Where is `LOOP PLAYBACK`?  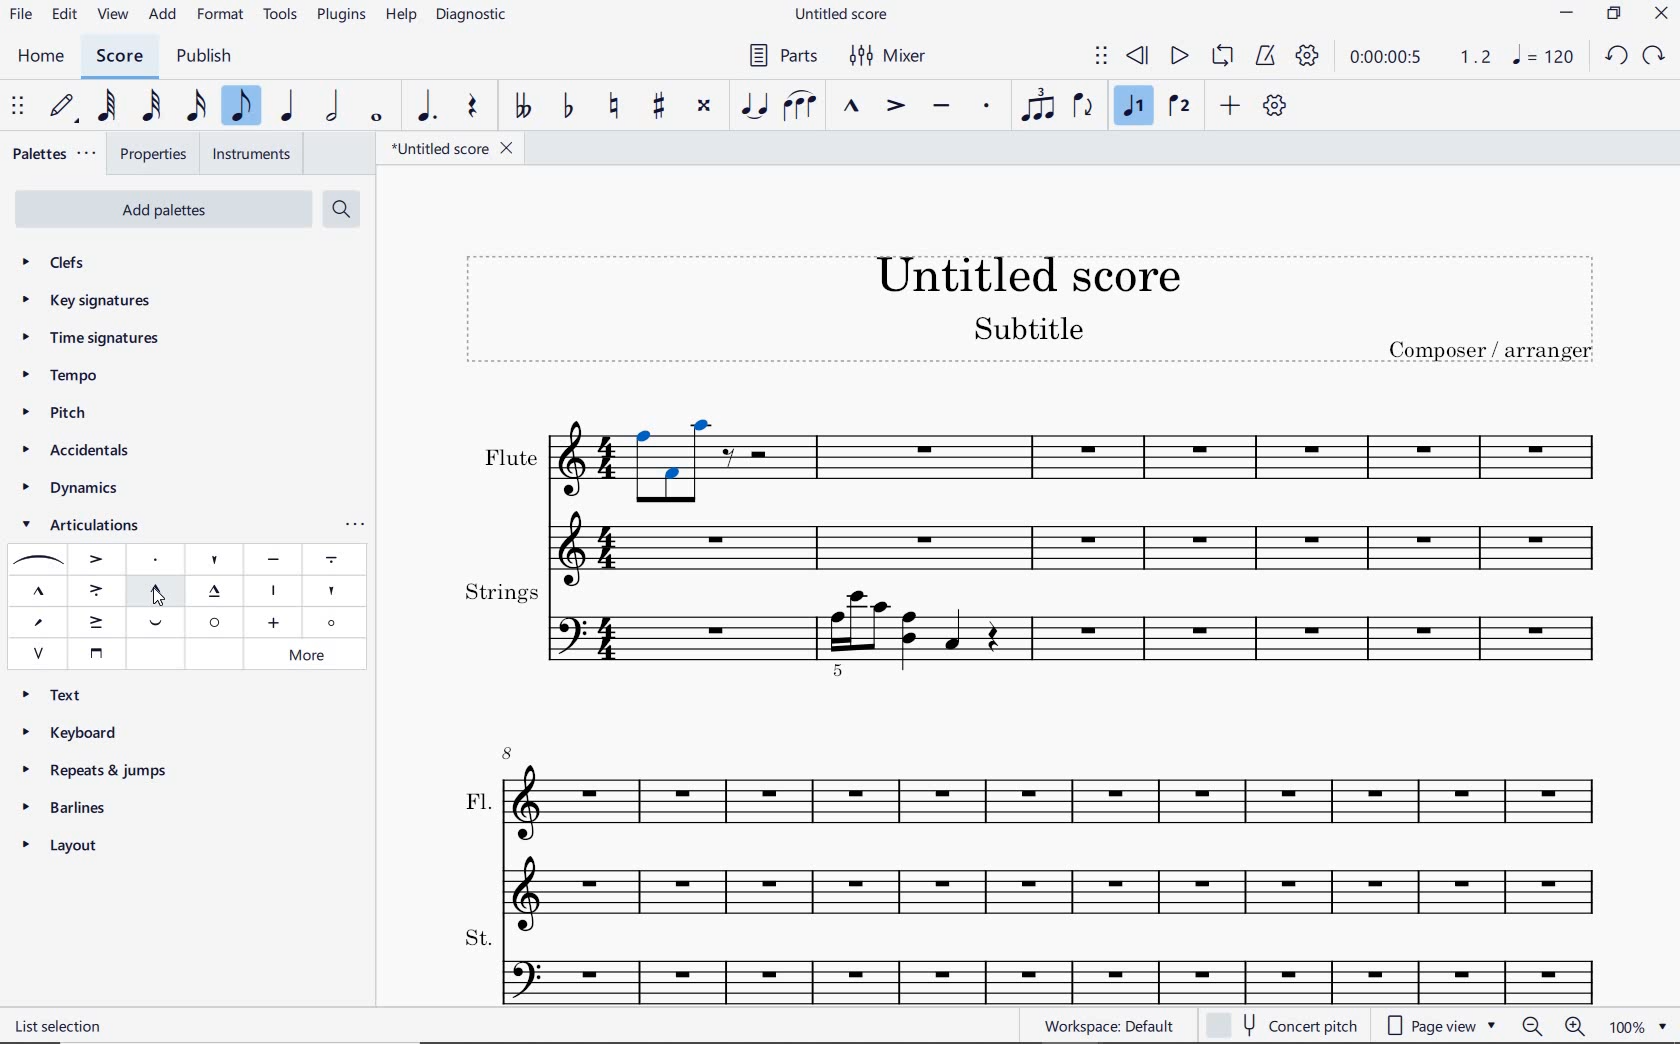
LOOP PLAYBACK is located at coordinates (1222, 57).